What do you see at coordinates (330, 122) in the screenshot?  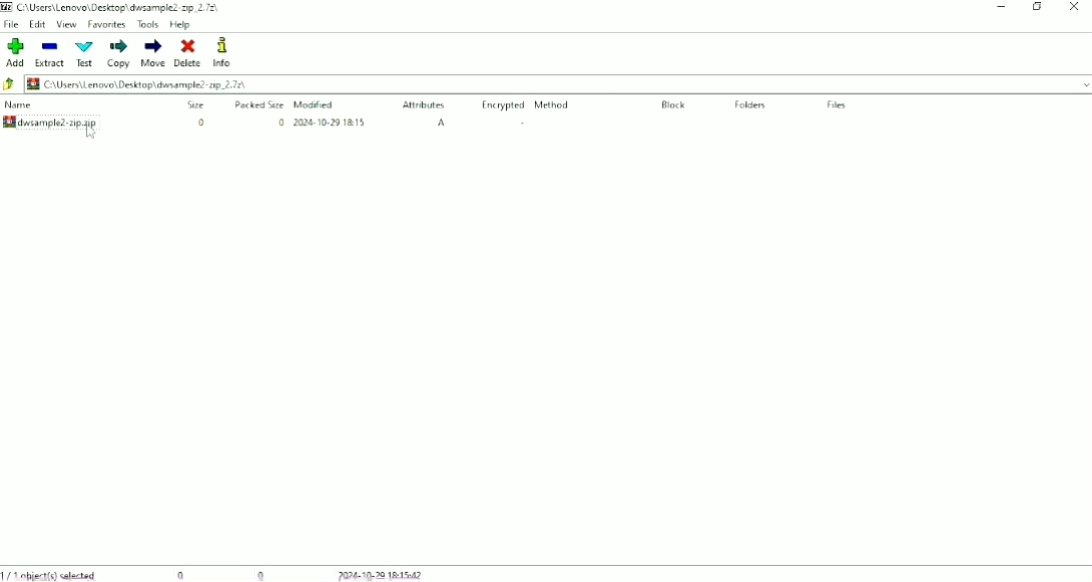 I see `2024-10-29 18:15` at bounding box center [330, 122].